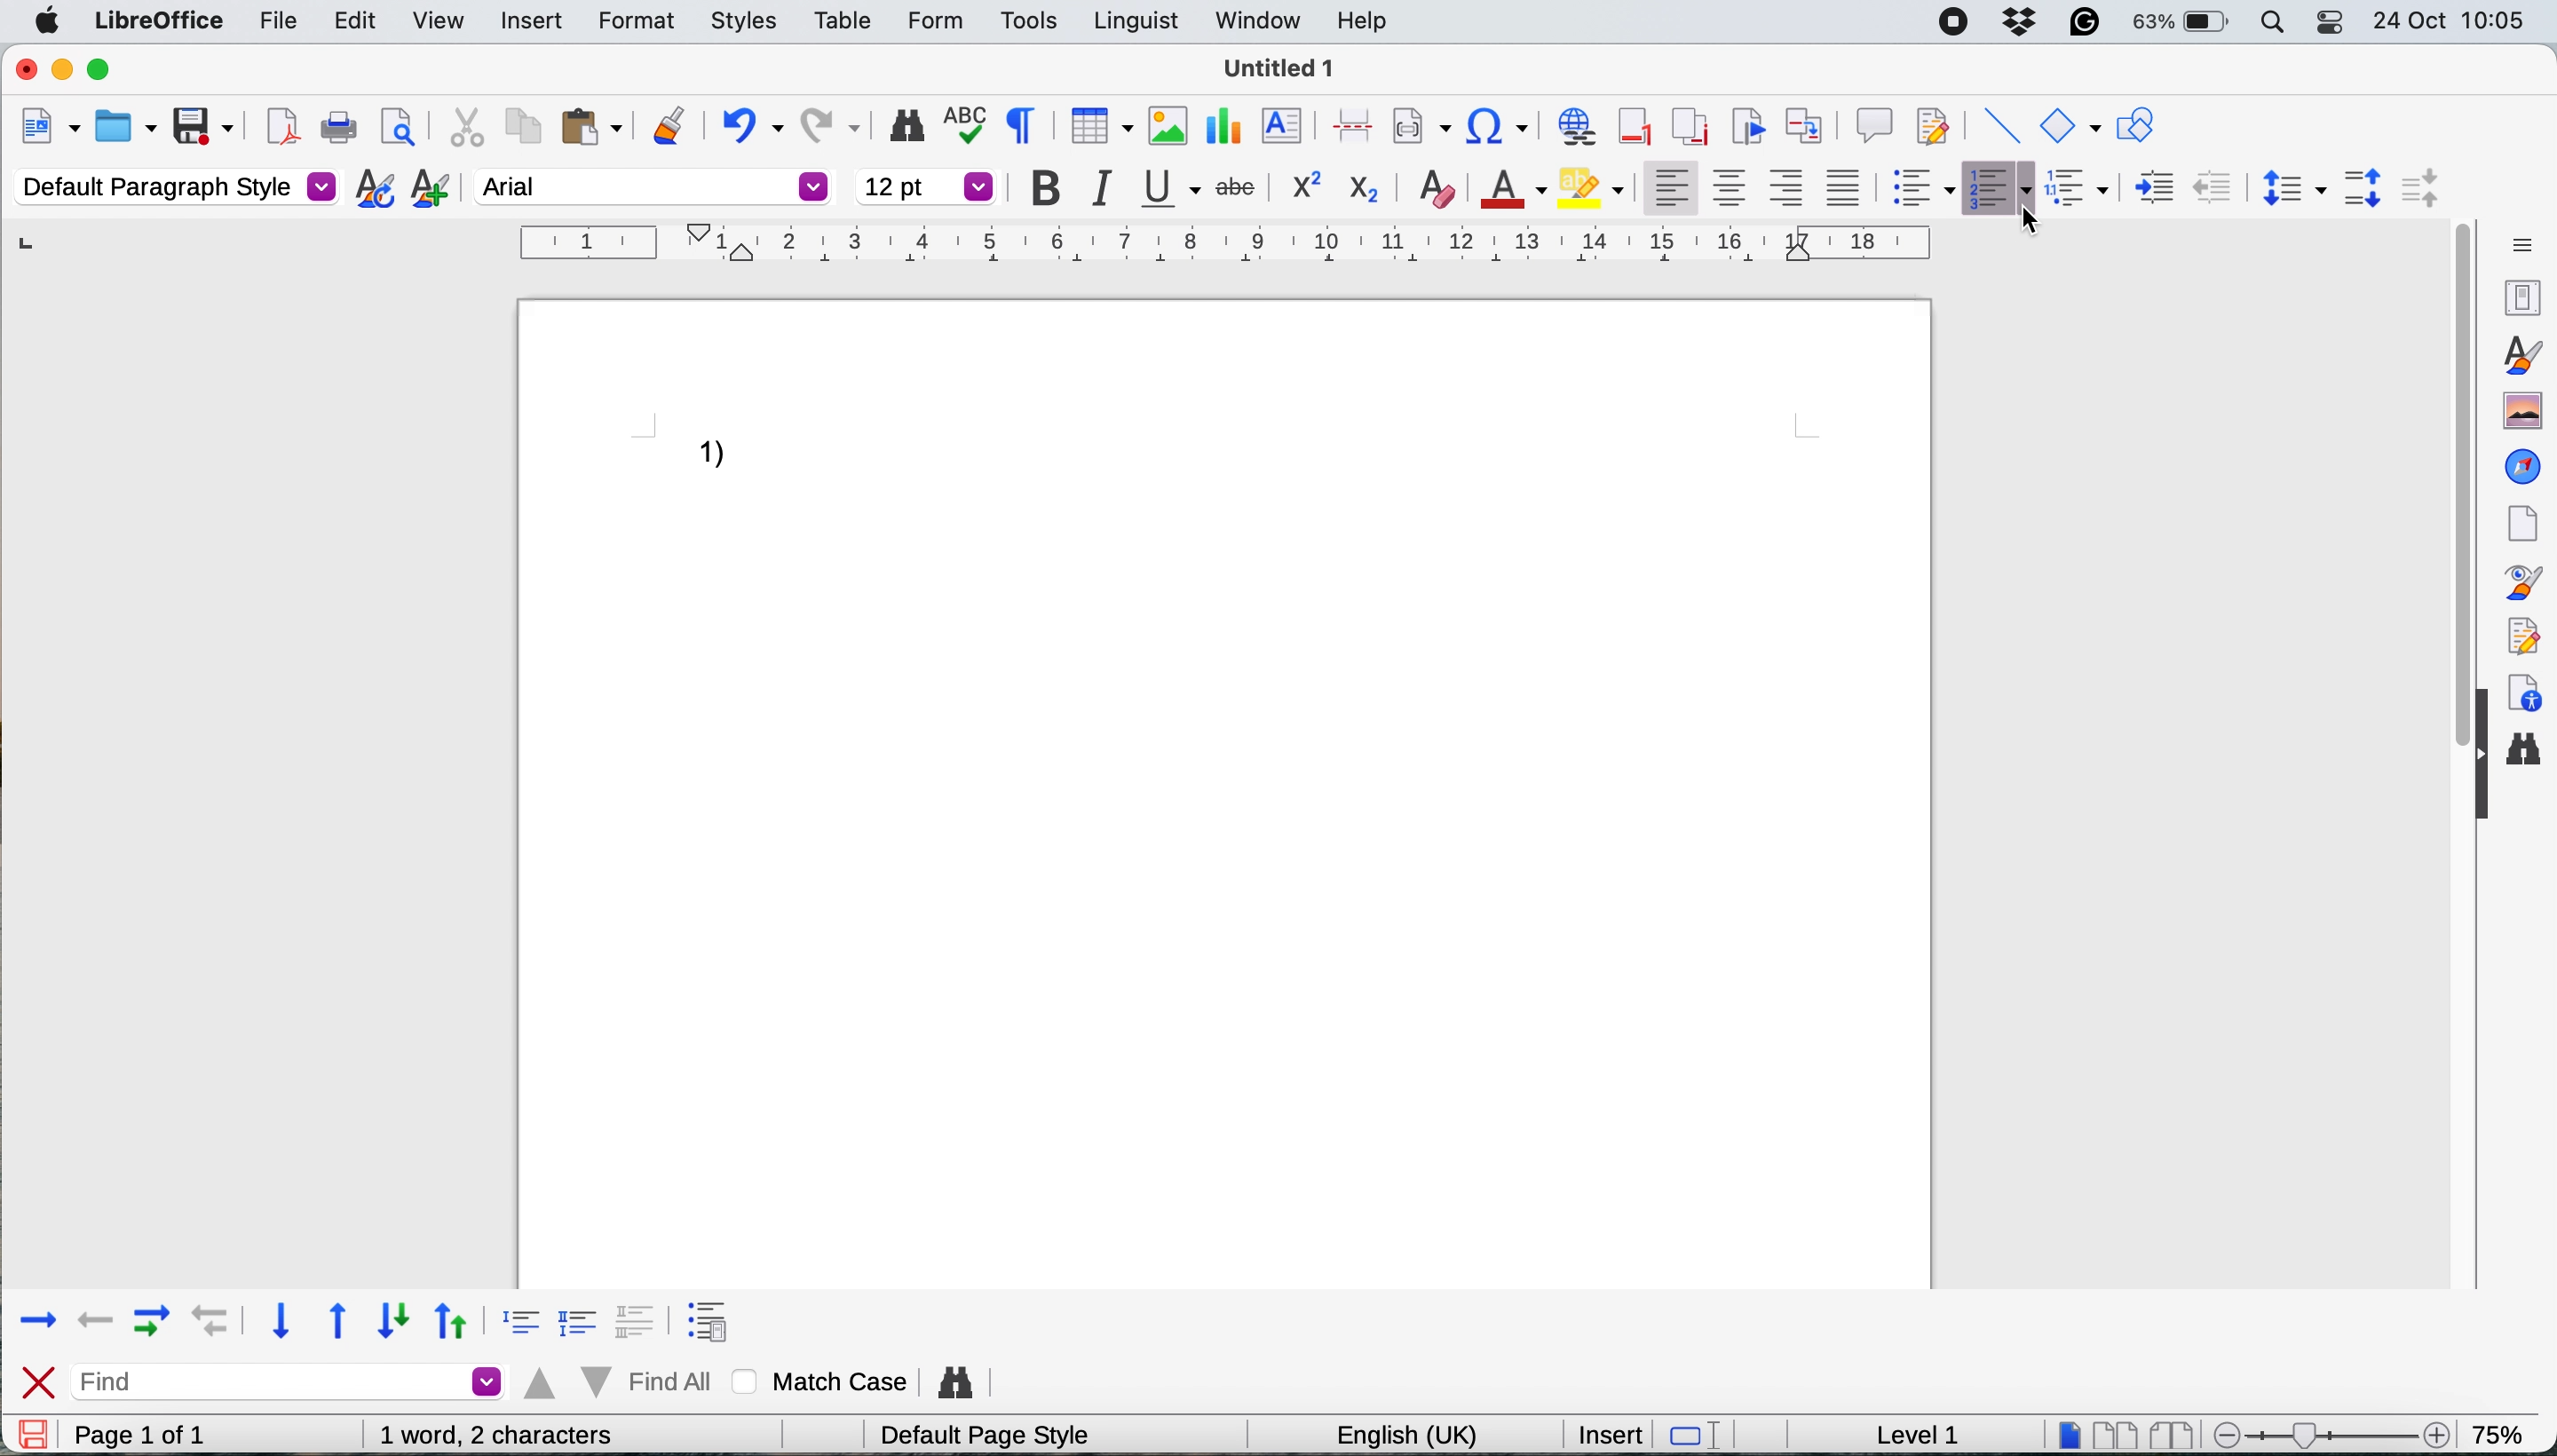 This screenshot has height=1456, width=2557. Describe the element at coordinates (48, 130) in the screenshot. I see `new` at that location.